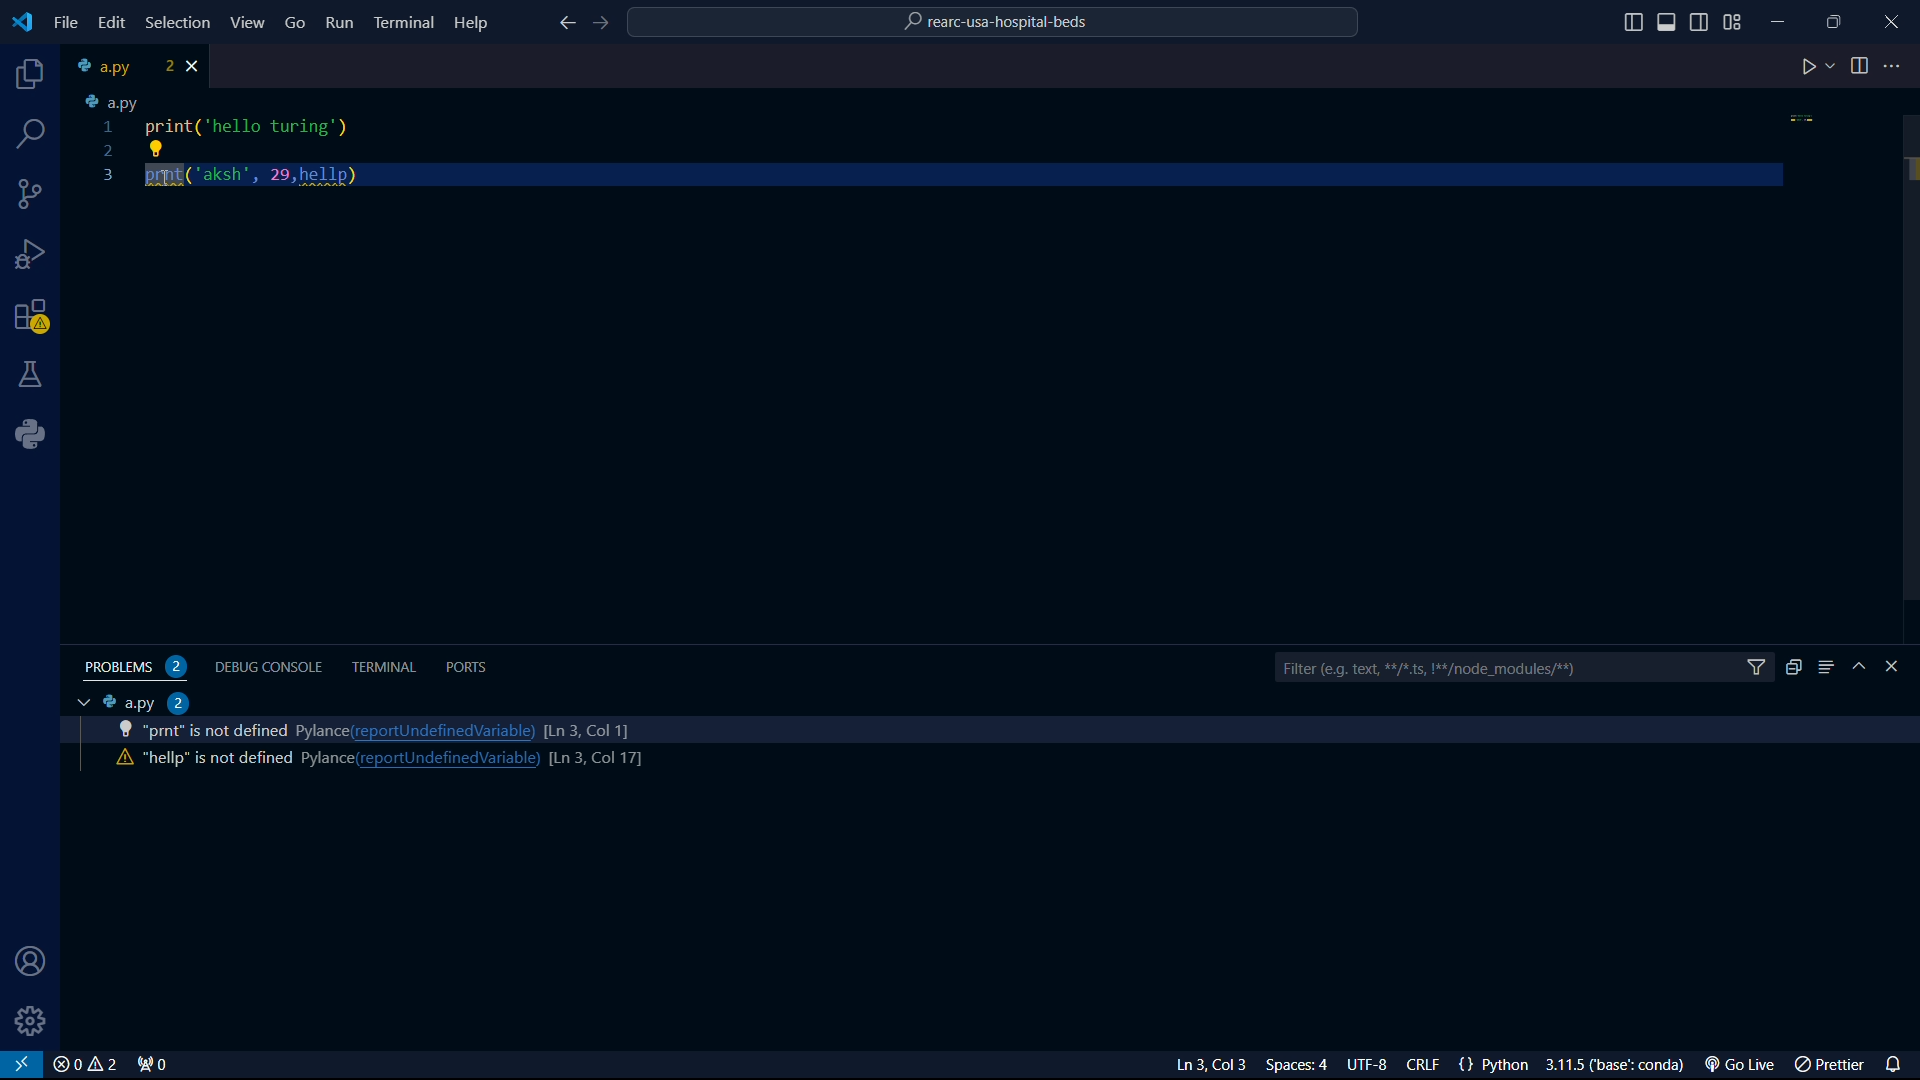 This screenshot has width=1920, height=1080. Describe the element at coordinates (1523, 669) in the screenshot. I see `filter bar` at that location.